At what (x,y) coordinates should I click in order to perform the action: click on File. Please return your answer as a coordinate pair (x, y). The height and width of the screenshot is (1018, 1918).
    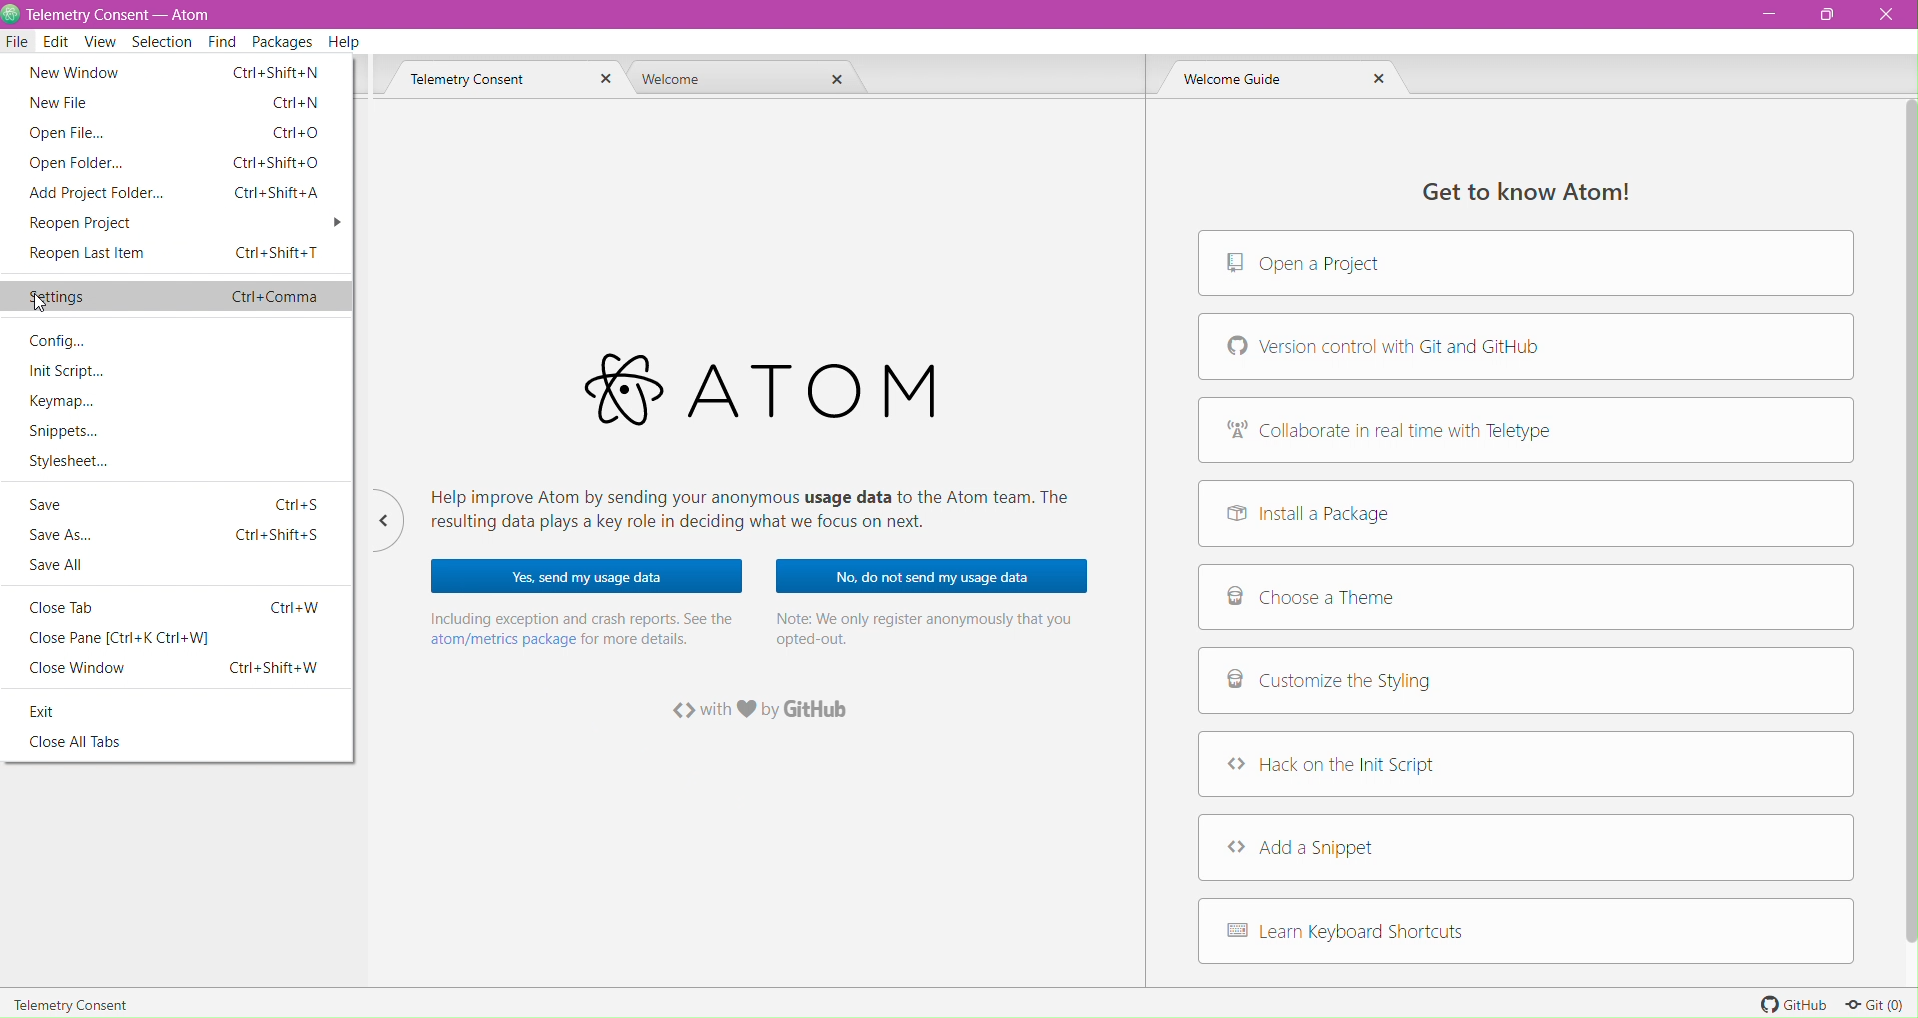
    Looking at the image, I should click on (16, 42).